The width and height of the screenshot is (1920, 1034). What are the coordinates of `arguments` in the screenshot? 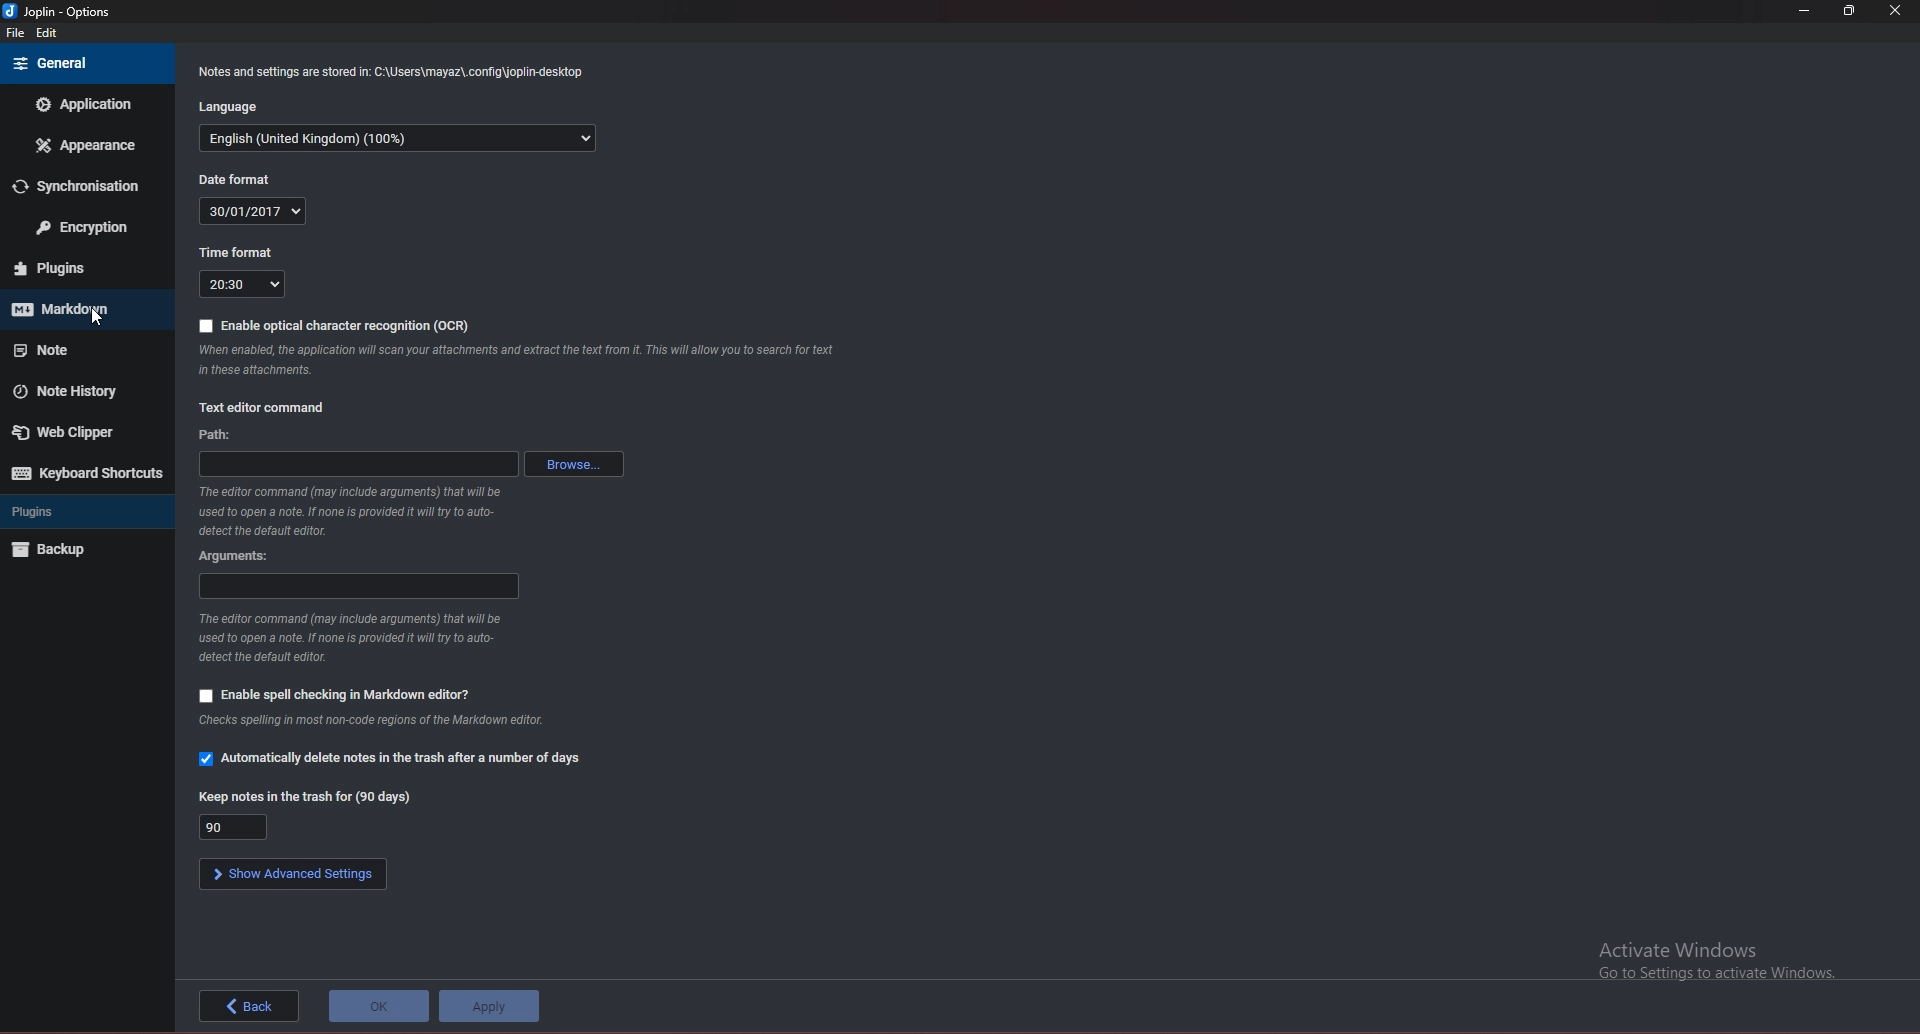 It's located at (356, 585).